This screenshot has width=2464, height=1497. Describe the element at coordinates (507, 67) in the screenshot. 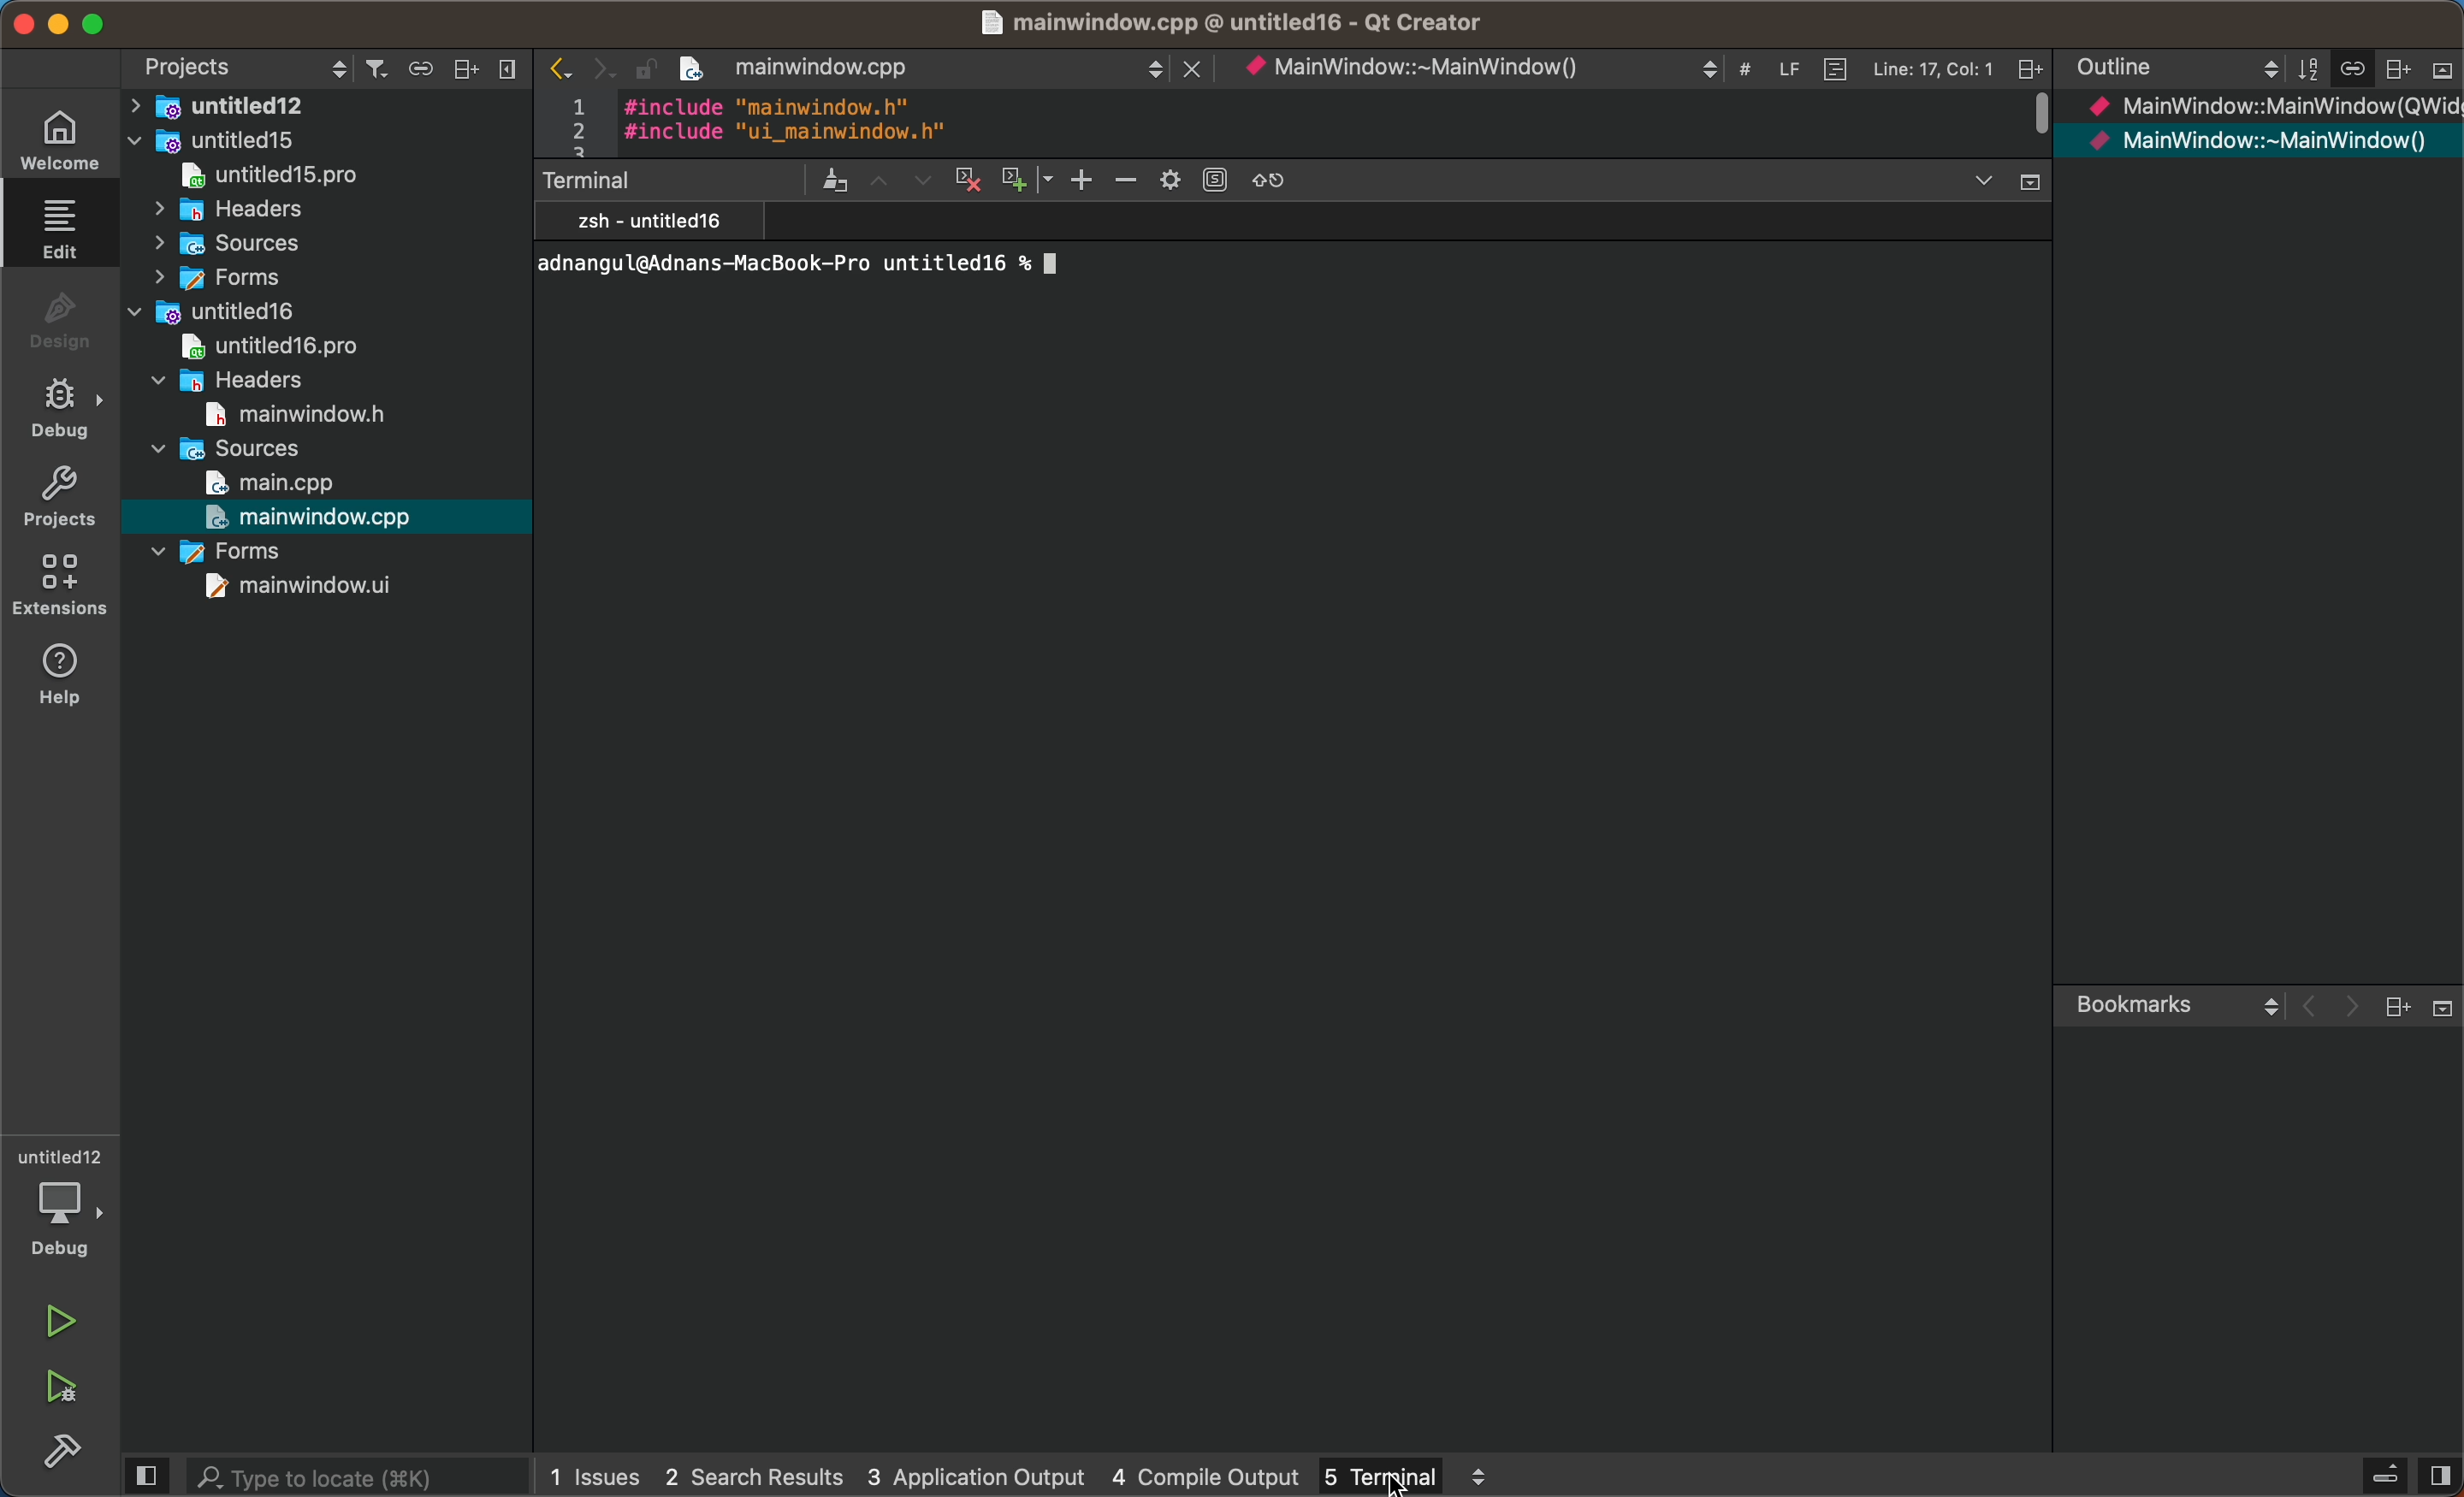

I see `previous` at that location.